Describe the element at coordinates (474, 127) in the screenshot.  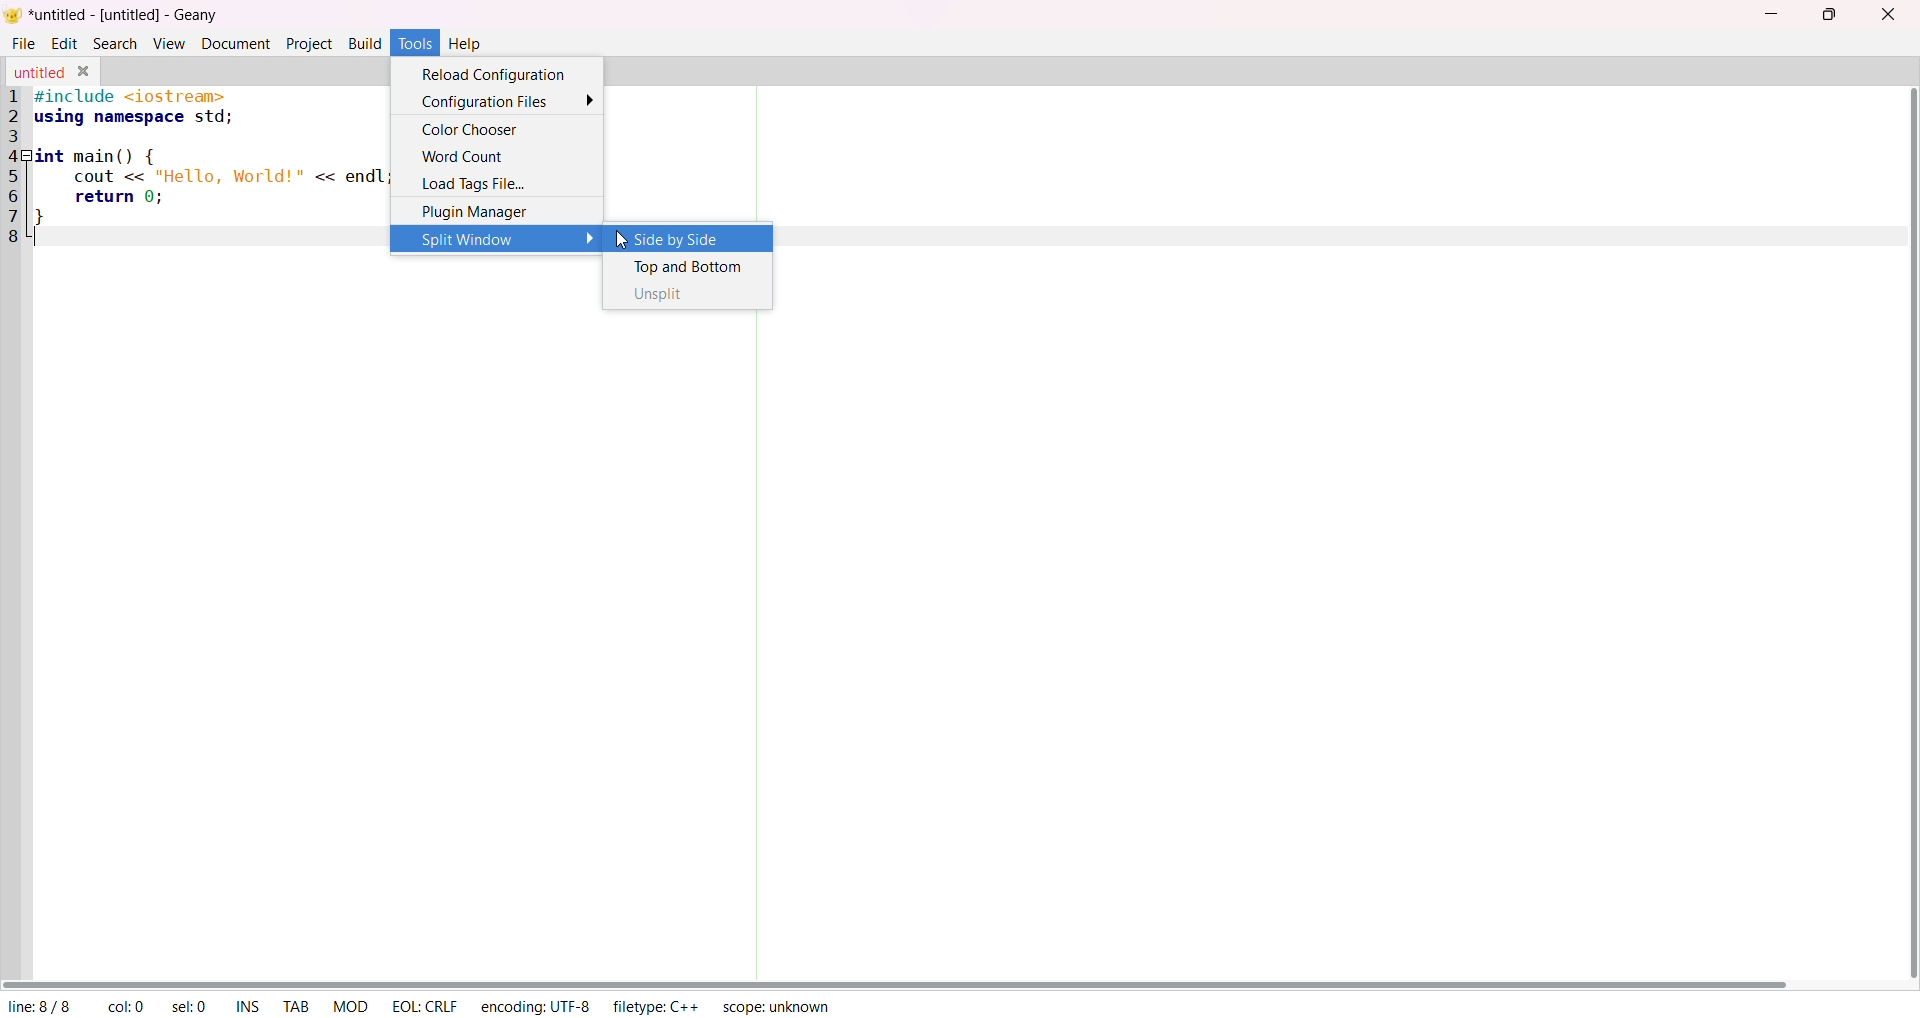
I see `Color Chooser` at that location.